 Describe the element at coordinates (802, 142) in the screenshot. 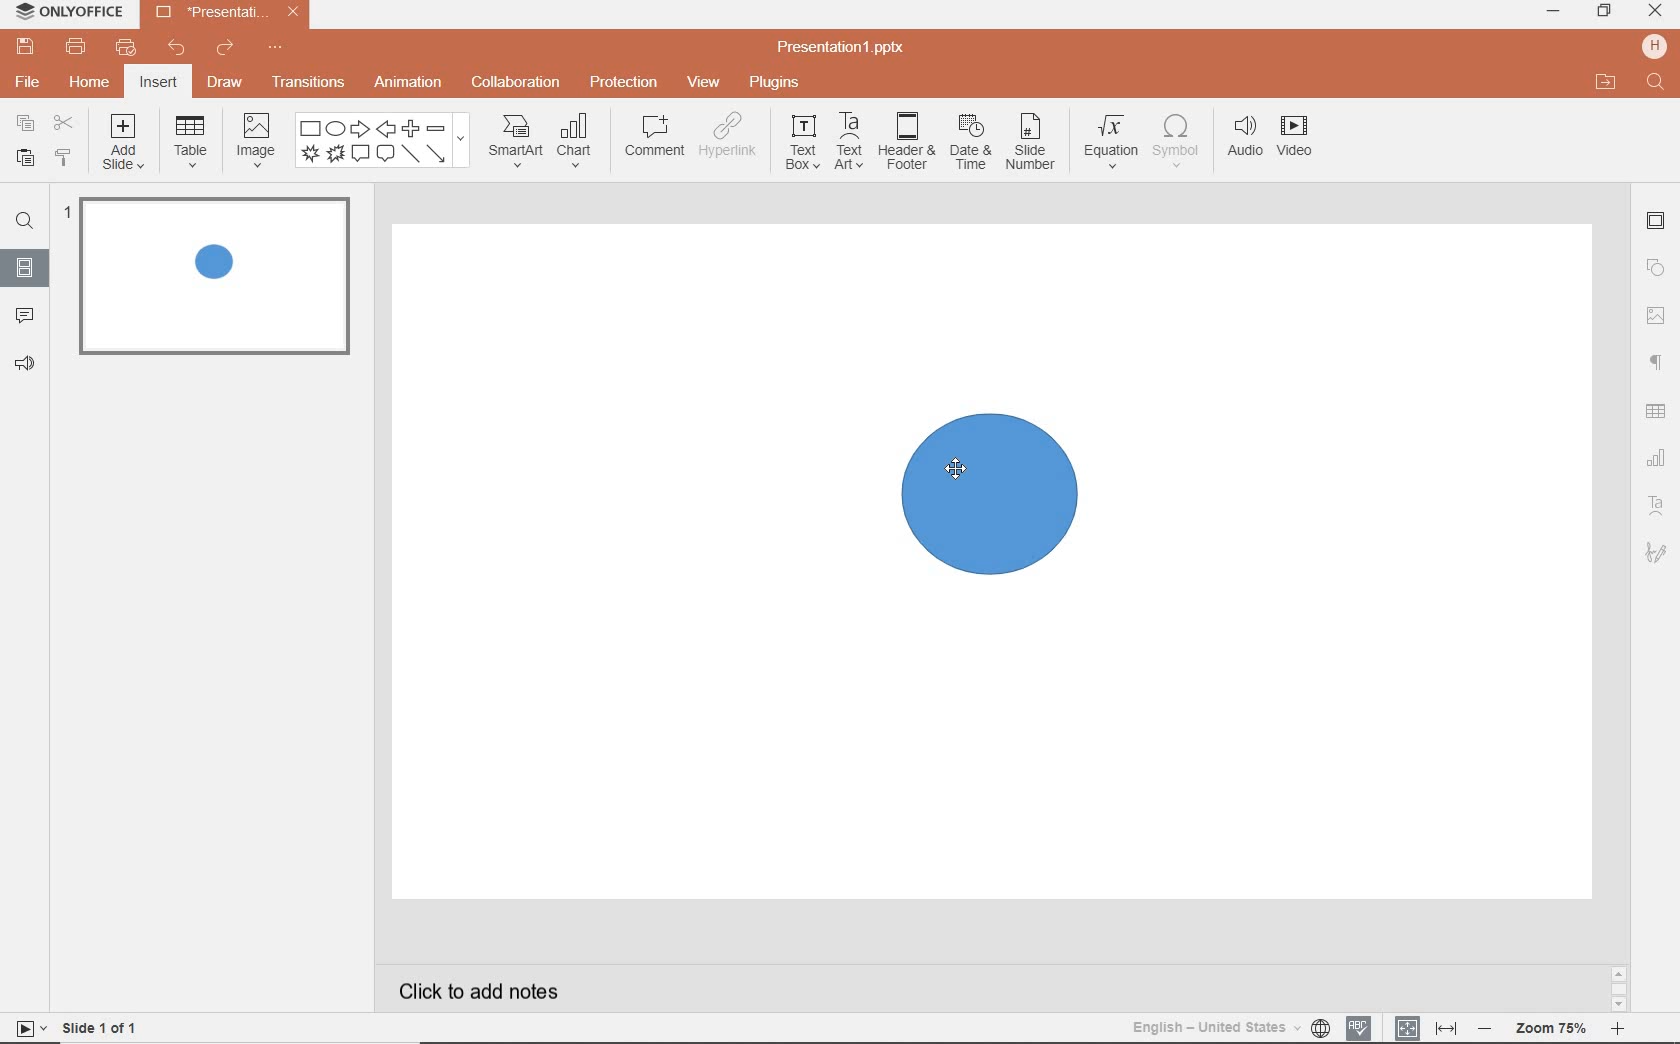

I see `text box` at that location.